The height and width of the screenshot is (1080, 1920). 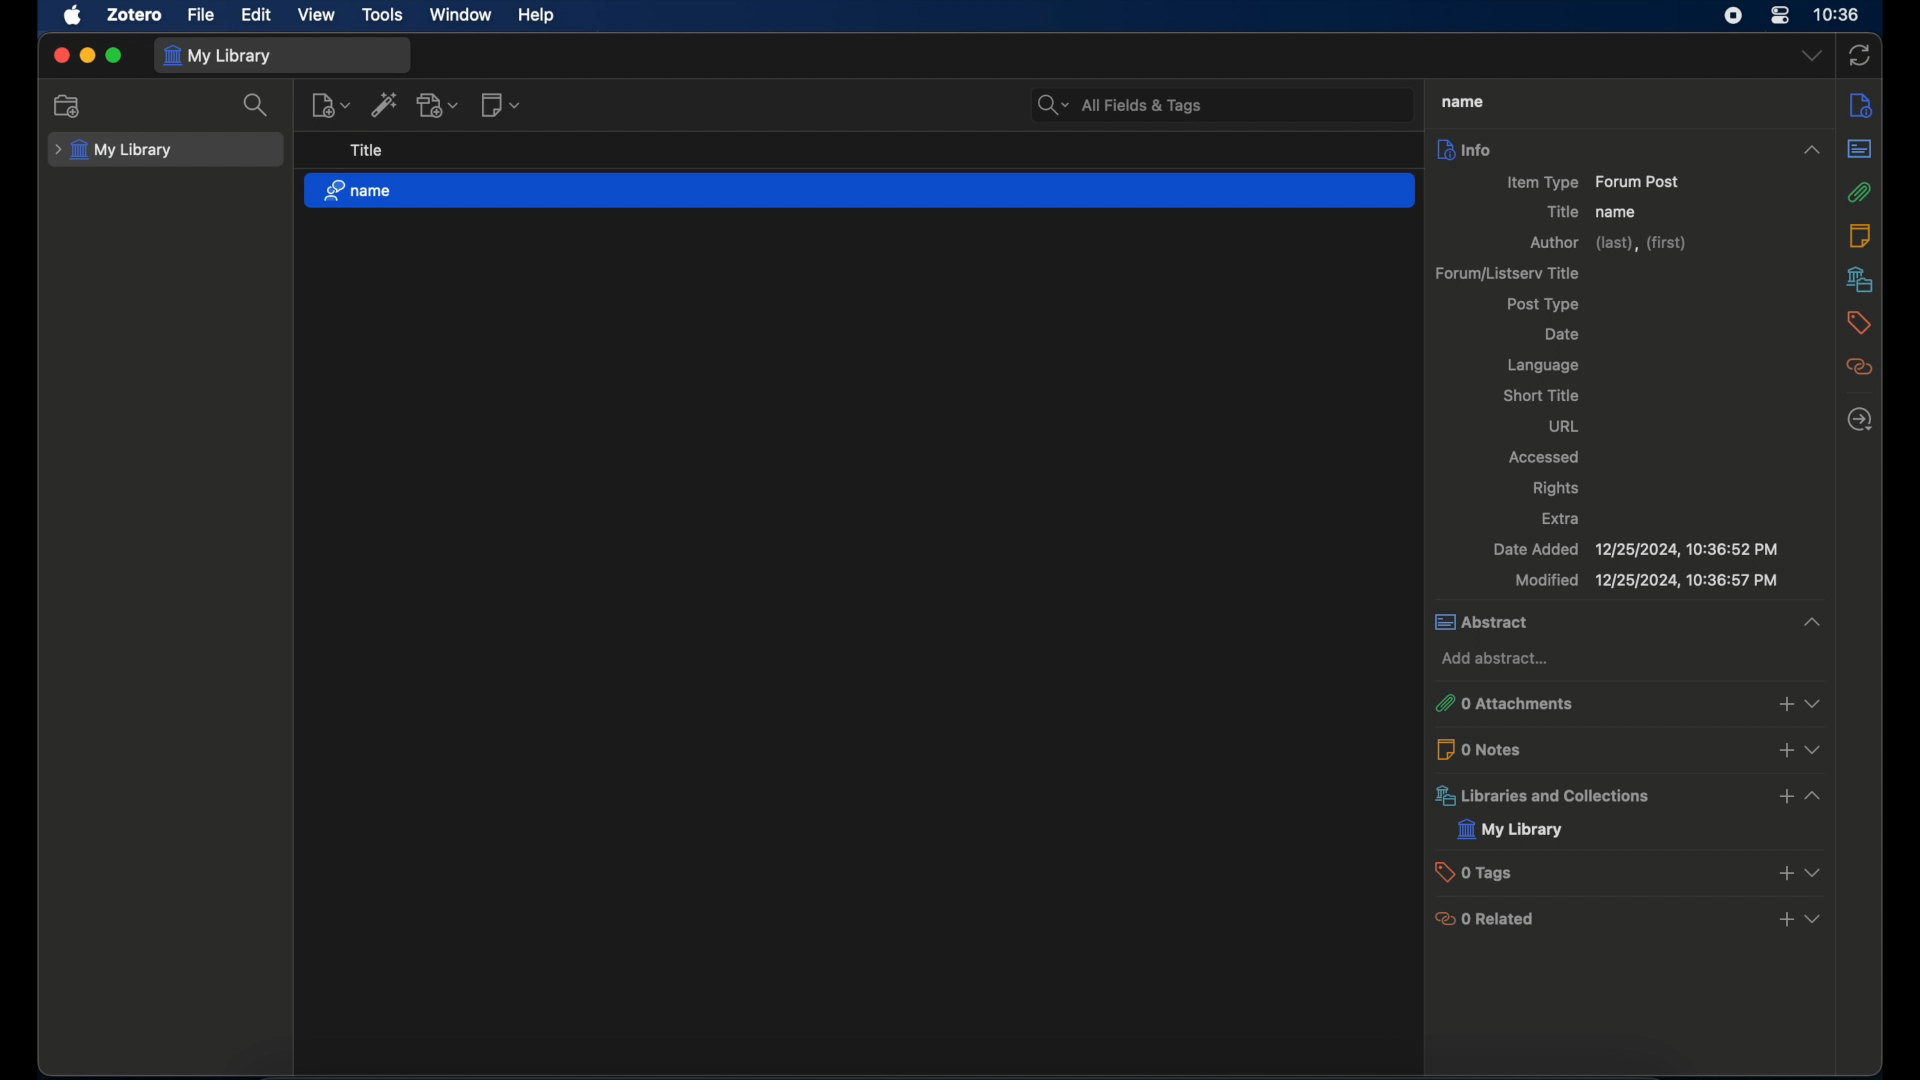 I want to click on item type, so click(x=1596, y=183).